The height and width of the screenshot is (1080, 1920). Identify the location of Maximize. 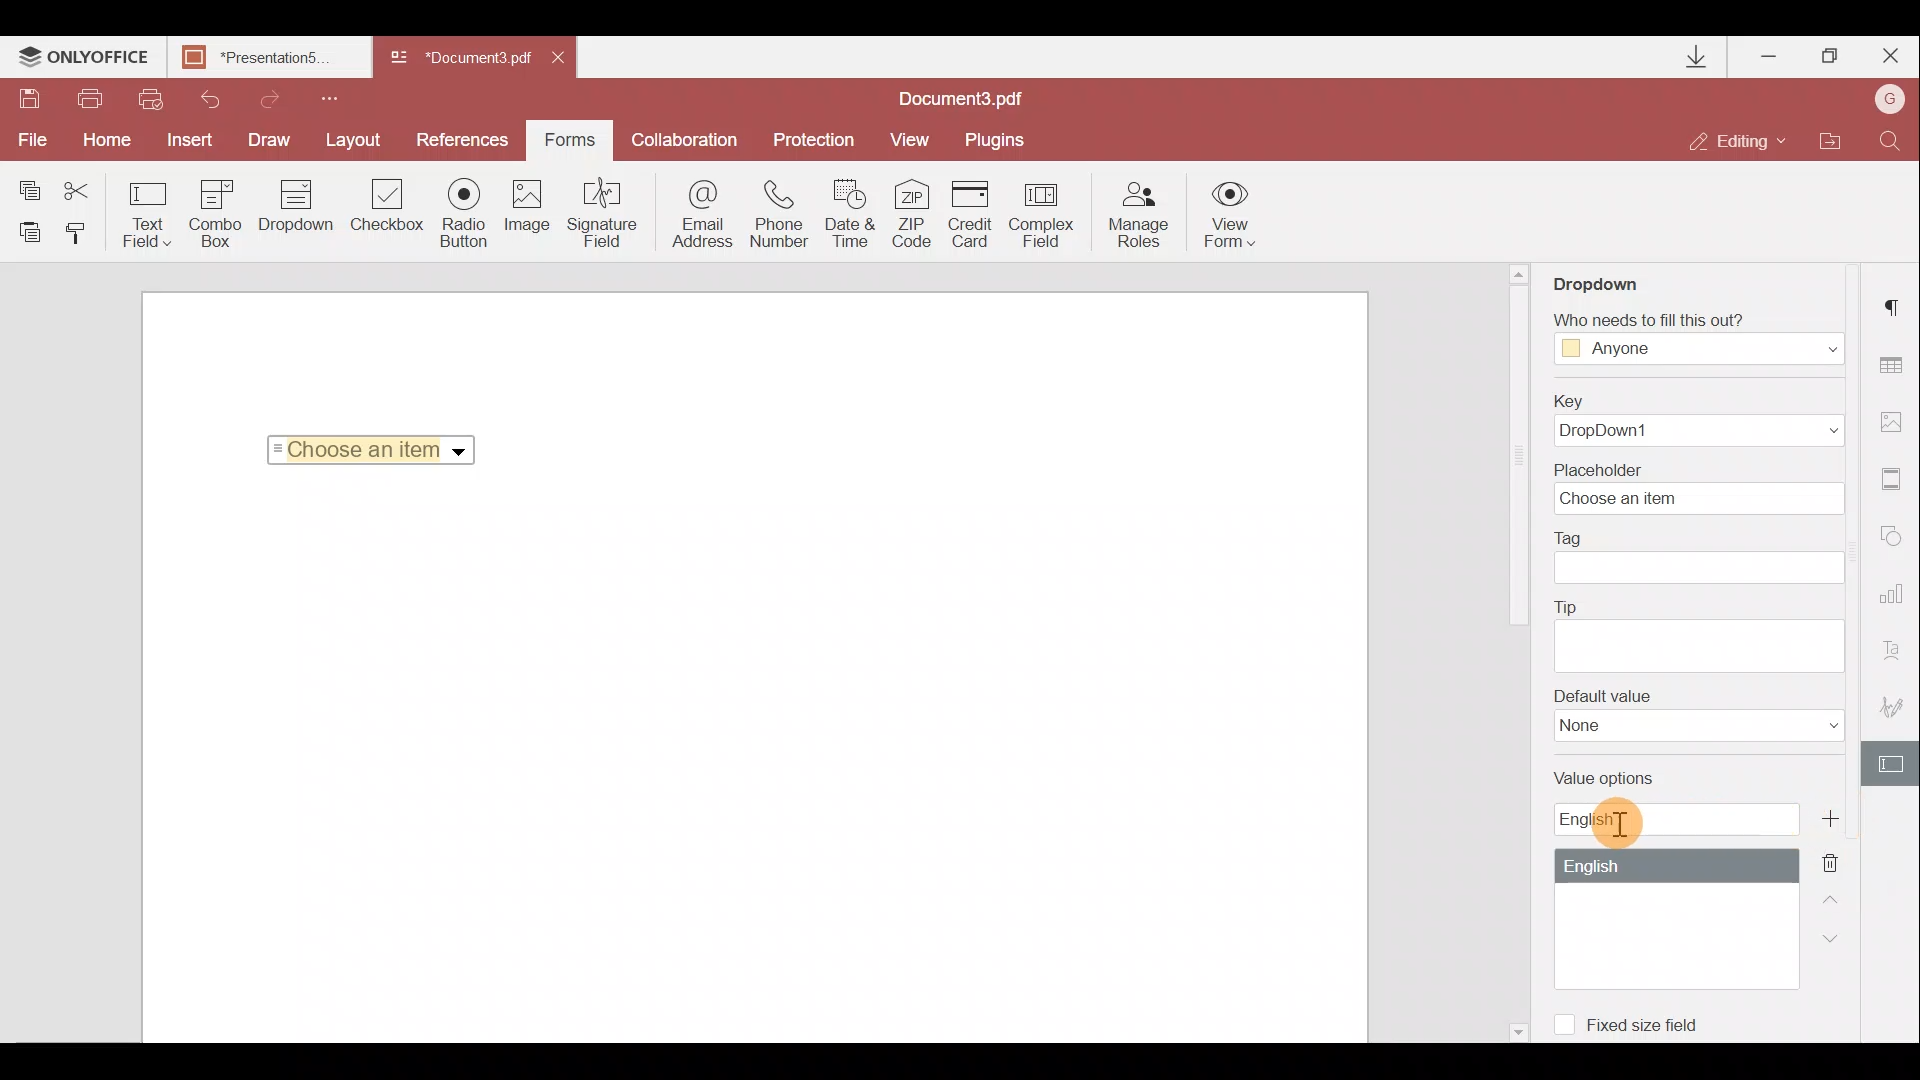
(1831, 56).